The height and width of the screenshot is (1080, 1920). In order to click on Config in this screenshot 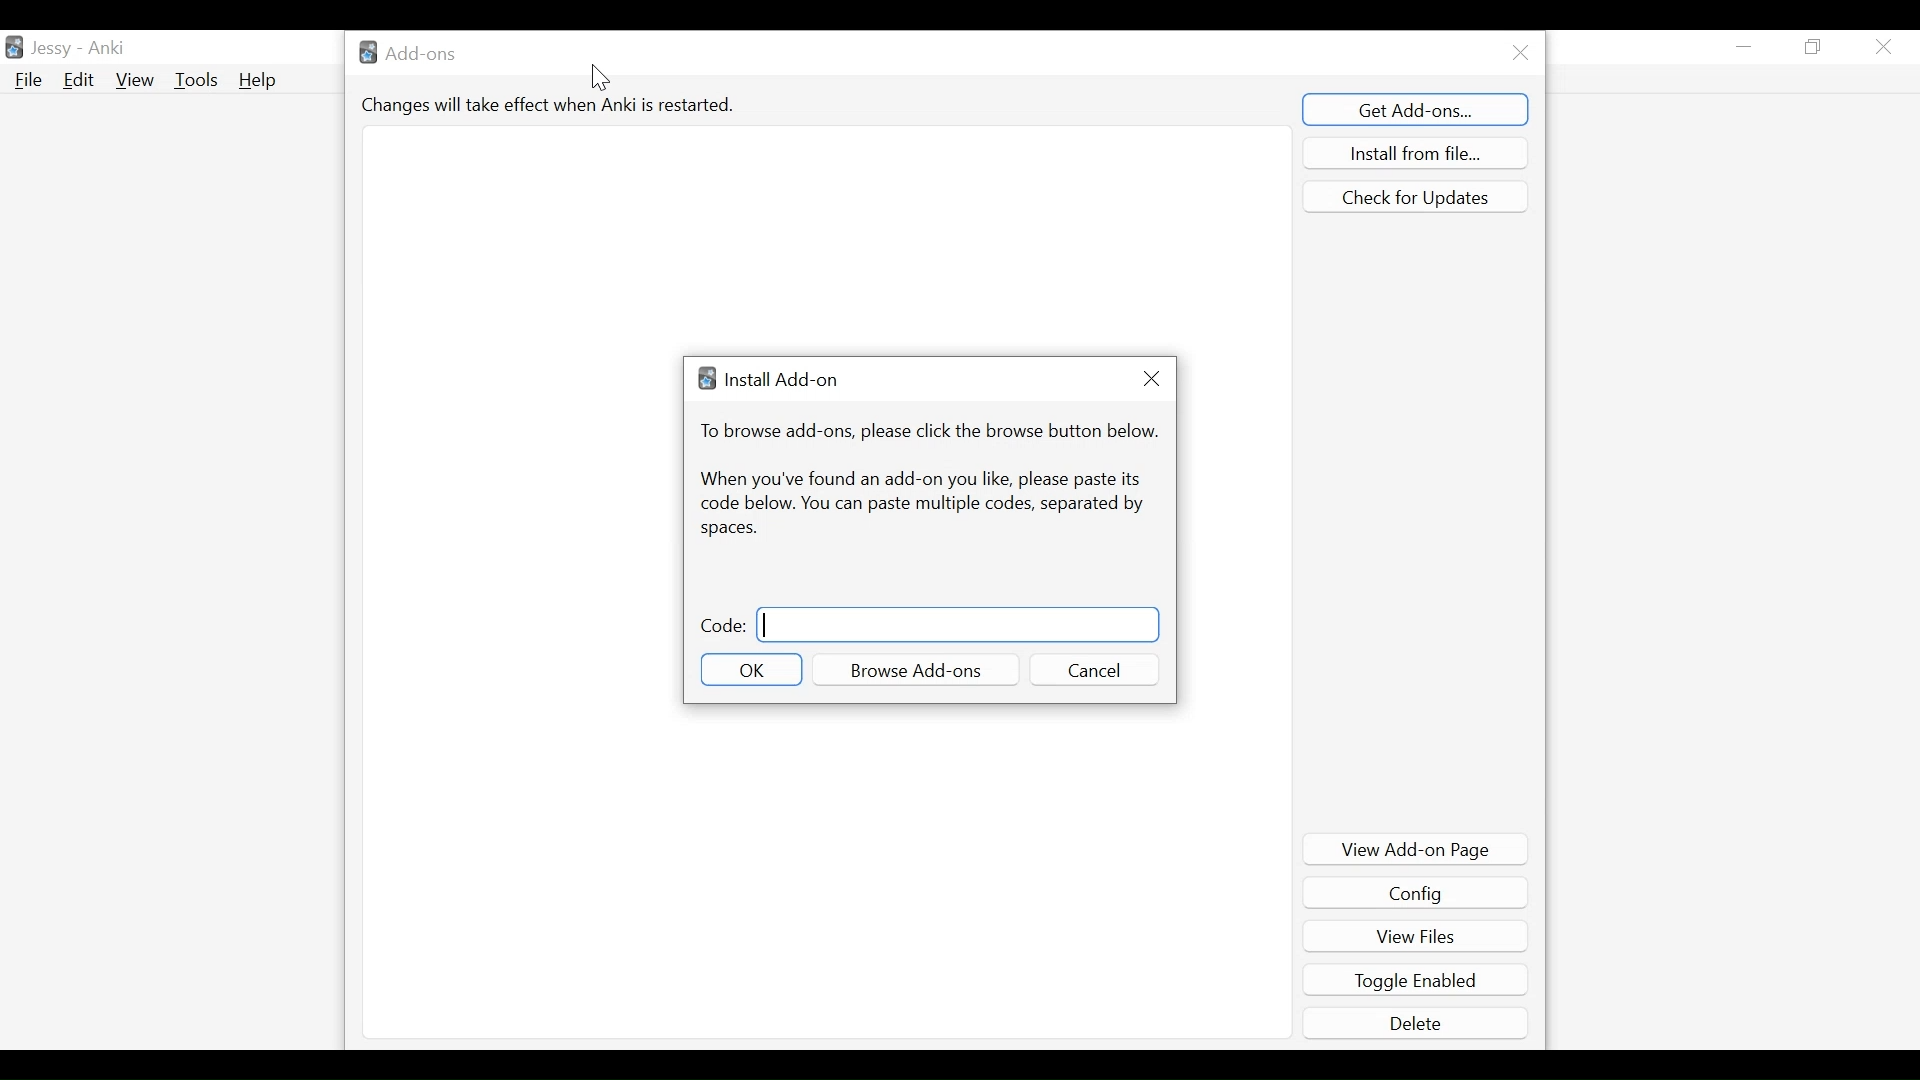, I will do `click(1415, 894)`.